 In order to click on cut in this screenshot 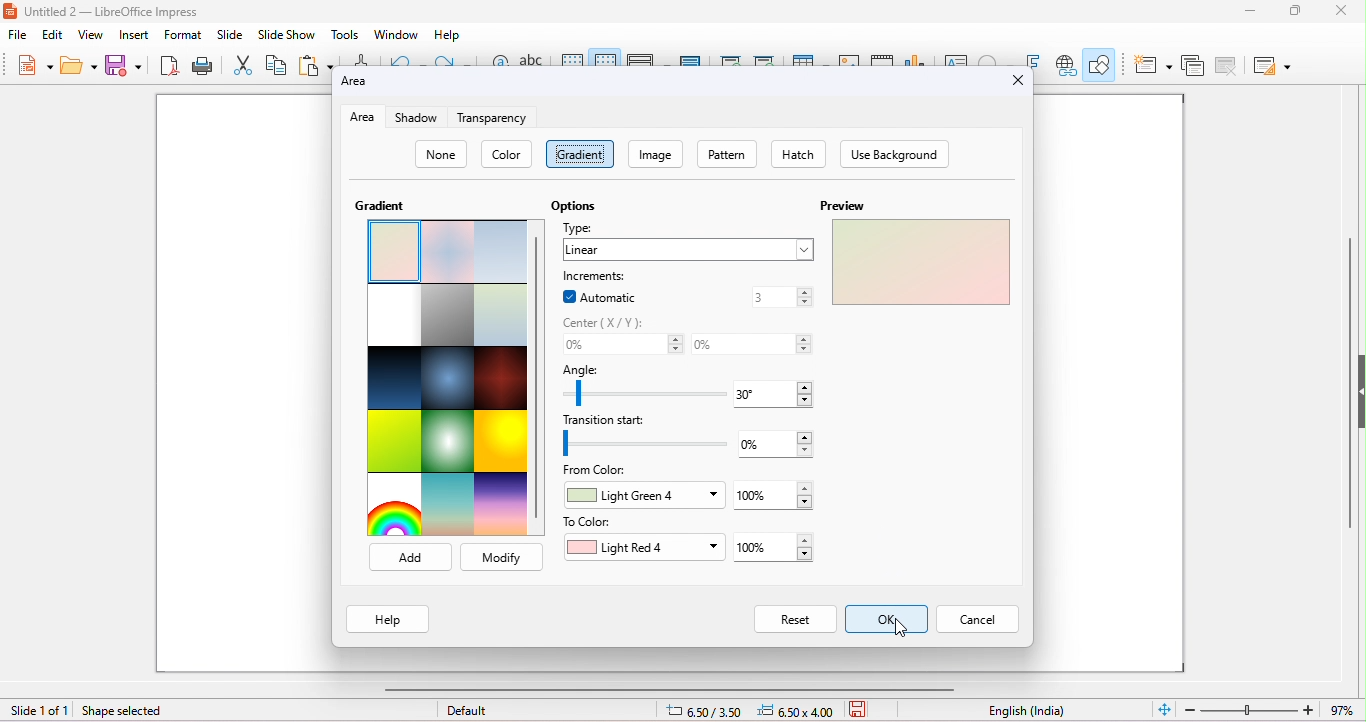, I will do `click(243, 64)`.